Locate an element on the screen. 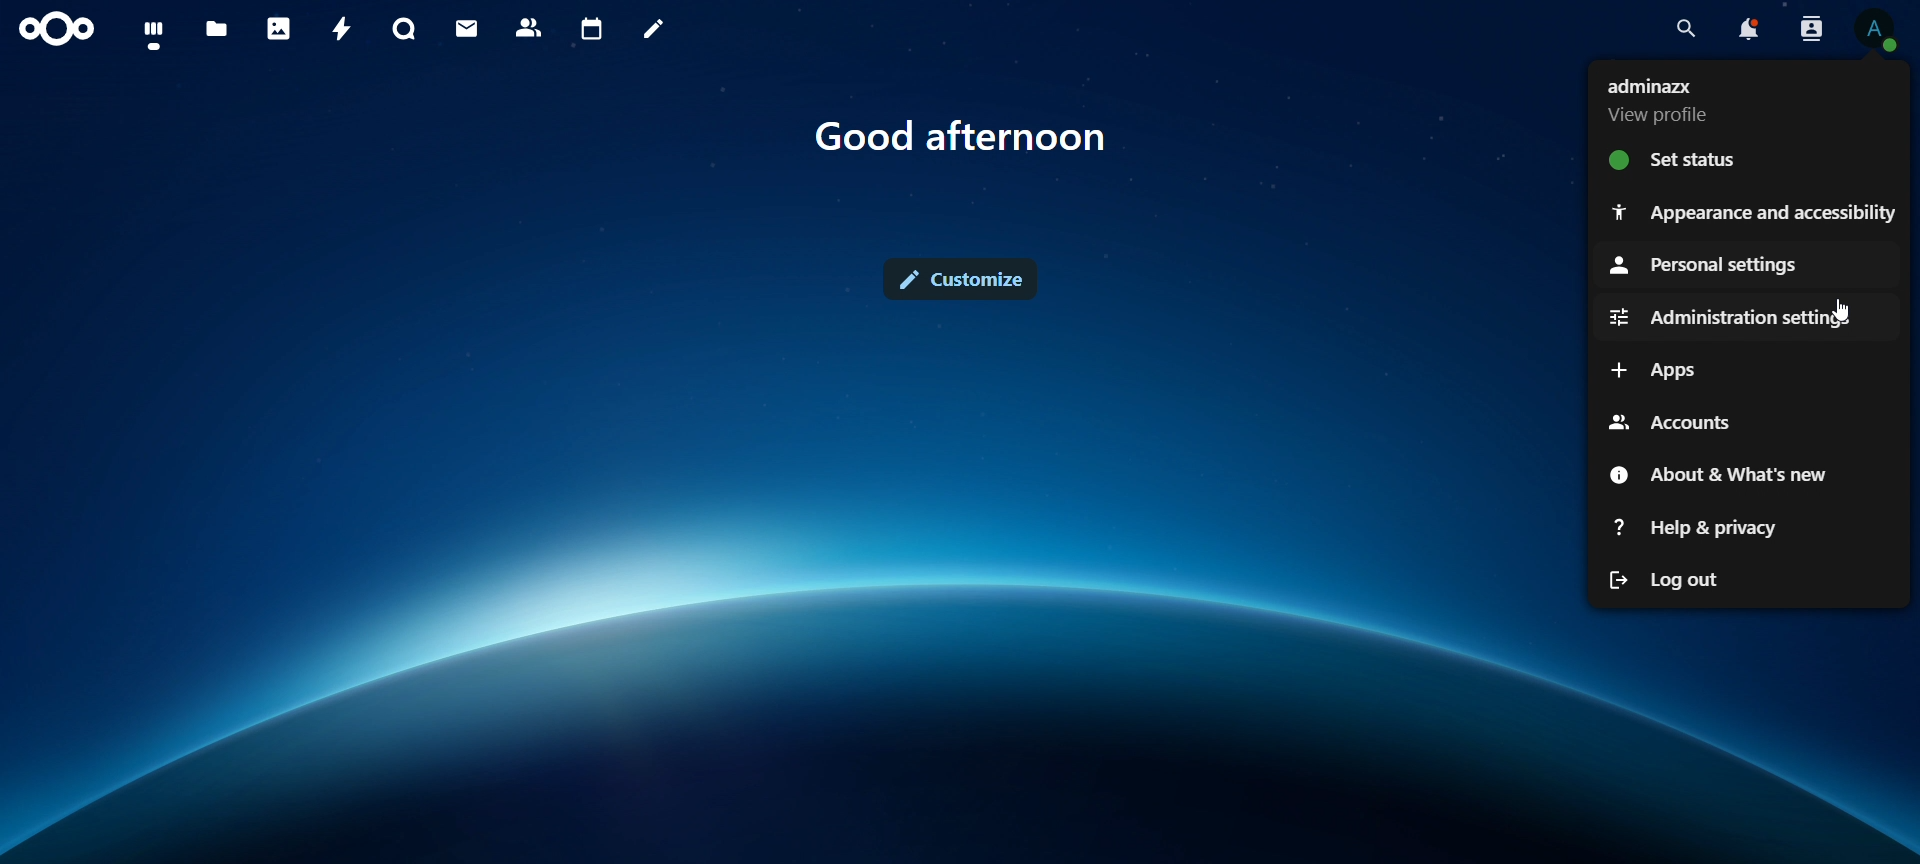  notes is located at coordinates (653, 29).